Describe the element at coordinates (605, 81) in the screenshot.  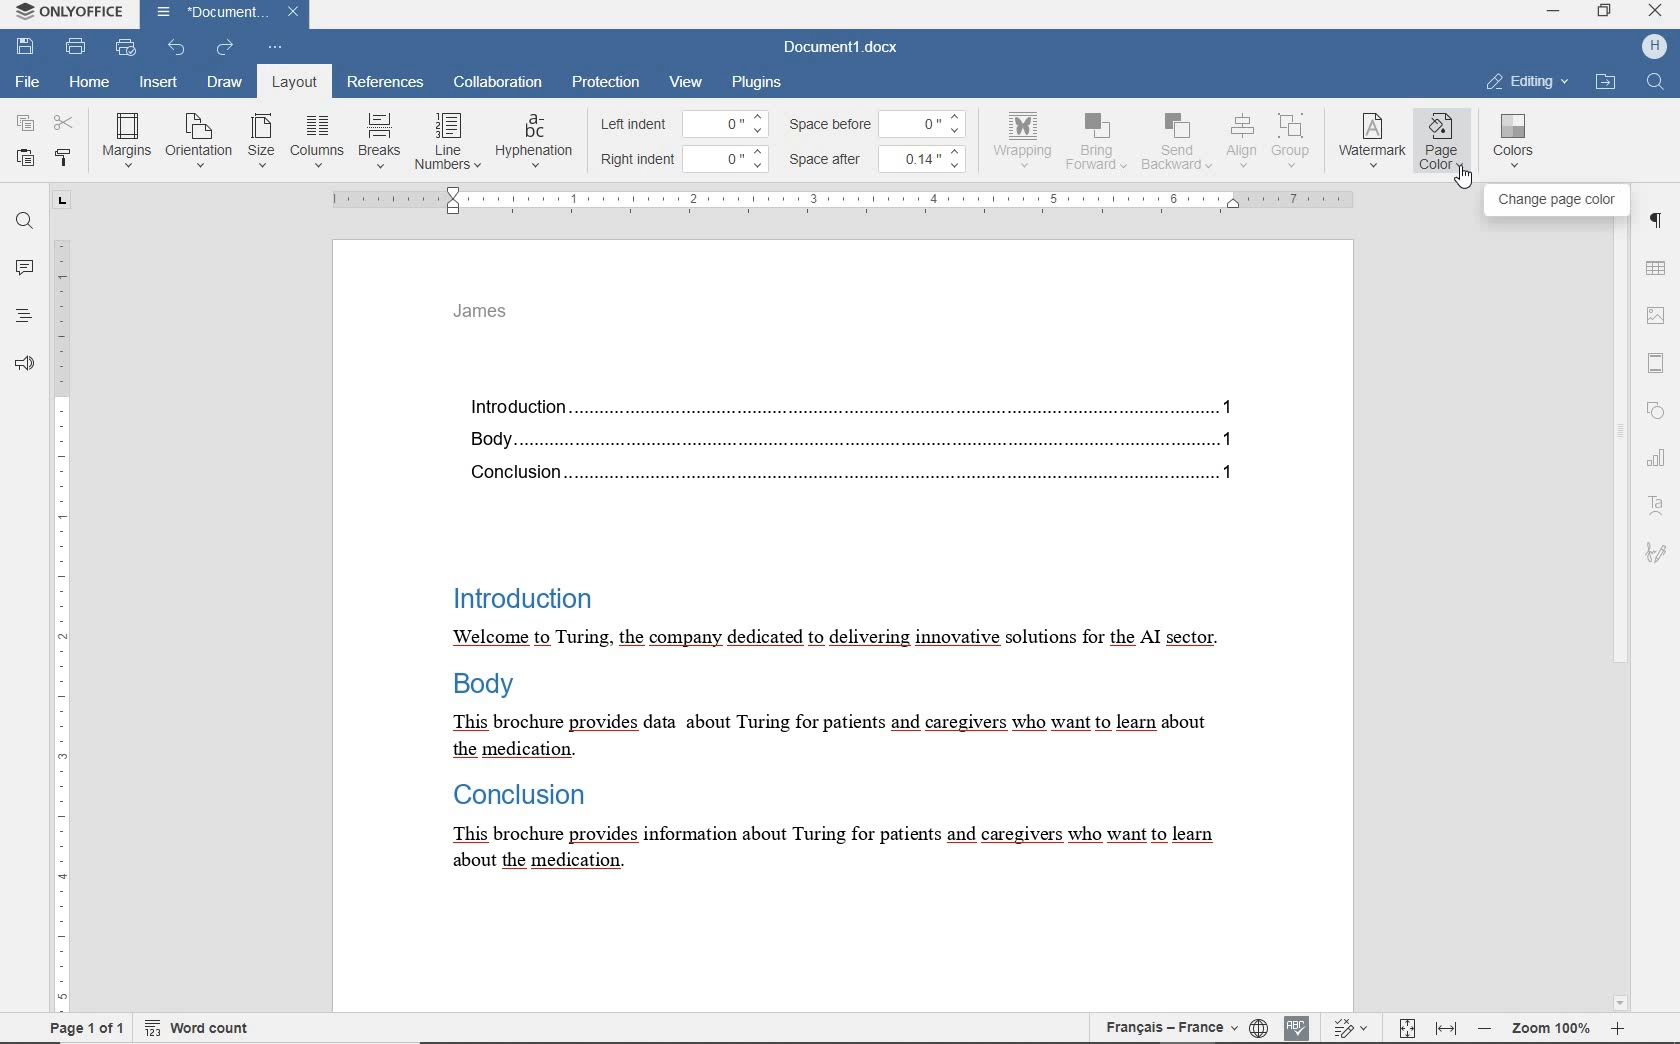
I see `protection` at that location.